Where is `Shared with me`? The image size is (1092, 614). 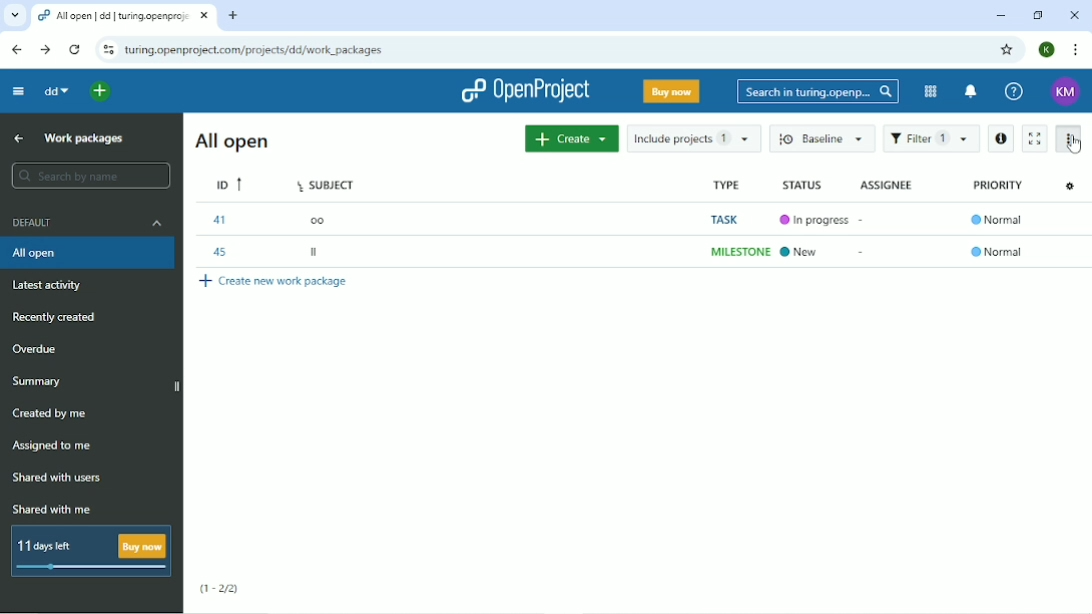 Shared with me is located at coordinates (53, 509).